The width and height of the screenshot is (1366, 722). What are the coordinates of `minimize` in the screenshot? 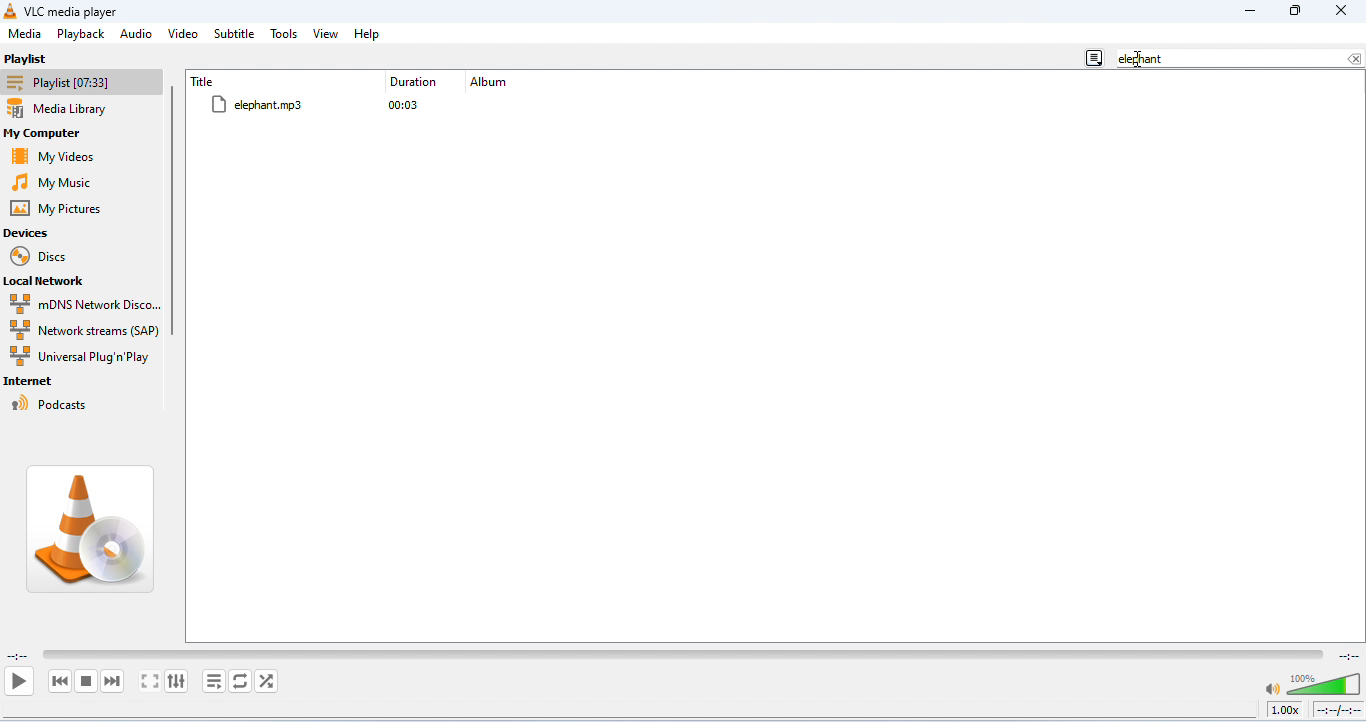 It's located at (1249, 12).